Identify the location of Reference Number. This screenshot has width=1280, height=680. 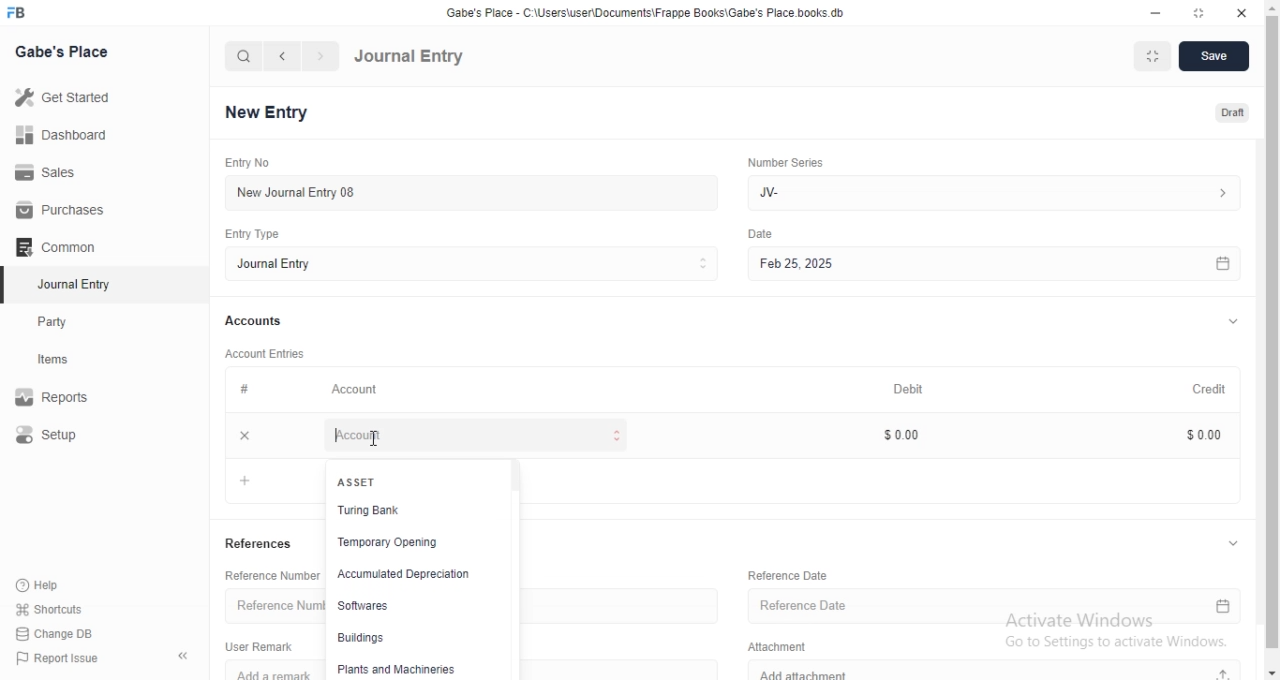
(270, 574).